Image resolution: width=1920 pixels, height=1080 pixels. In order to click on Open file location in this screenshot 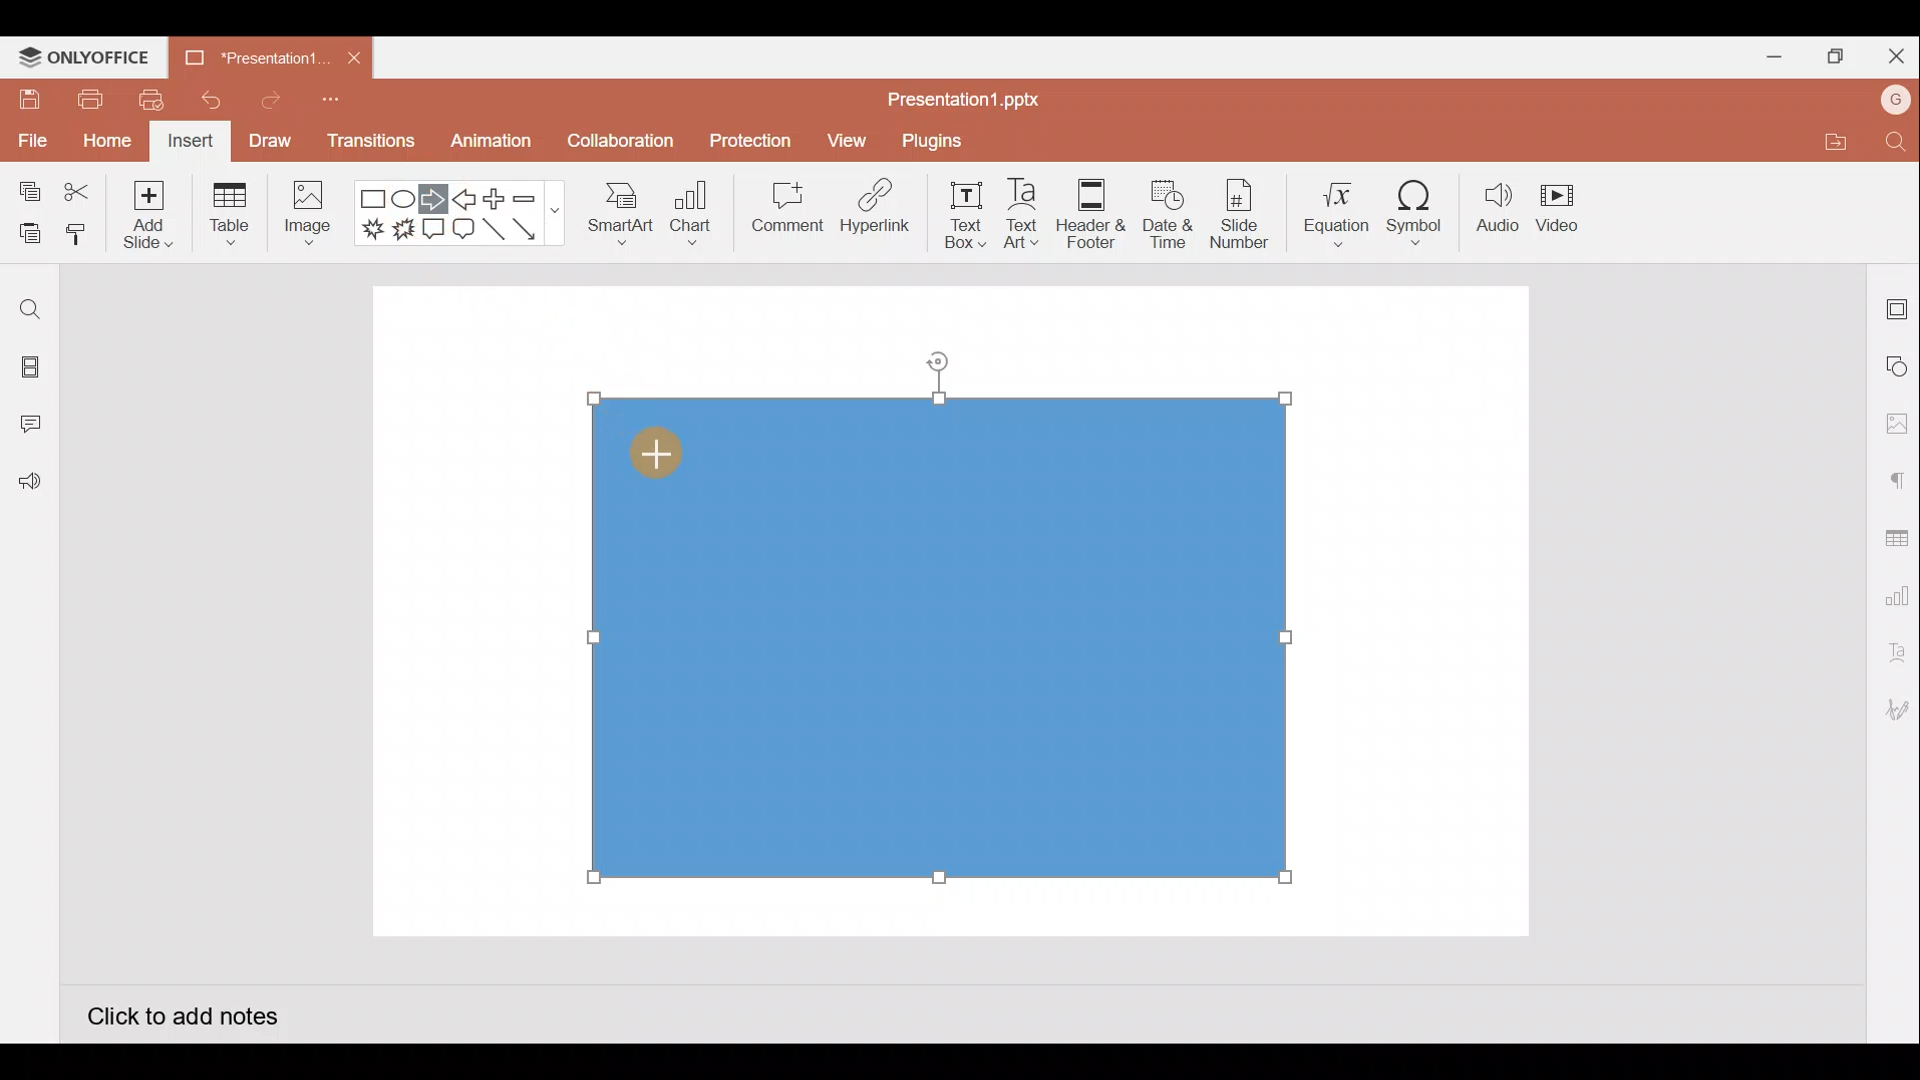, I will do `click(1832, 141)`.